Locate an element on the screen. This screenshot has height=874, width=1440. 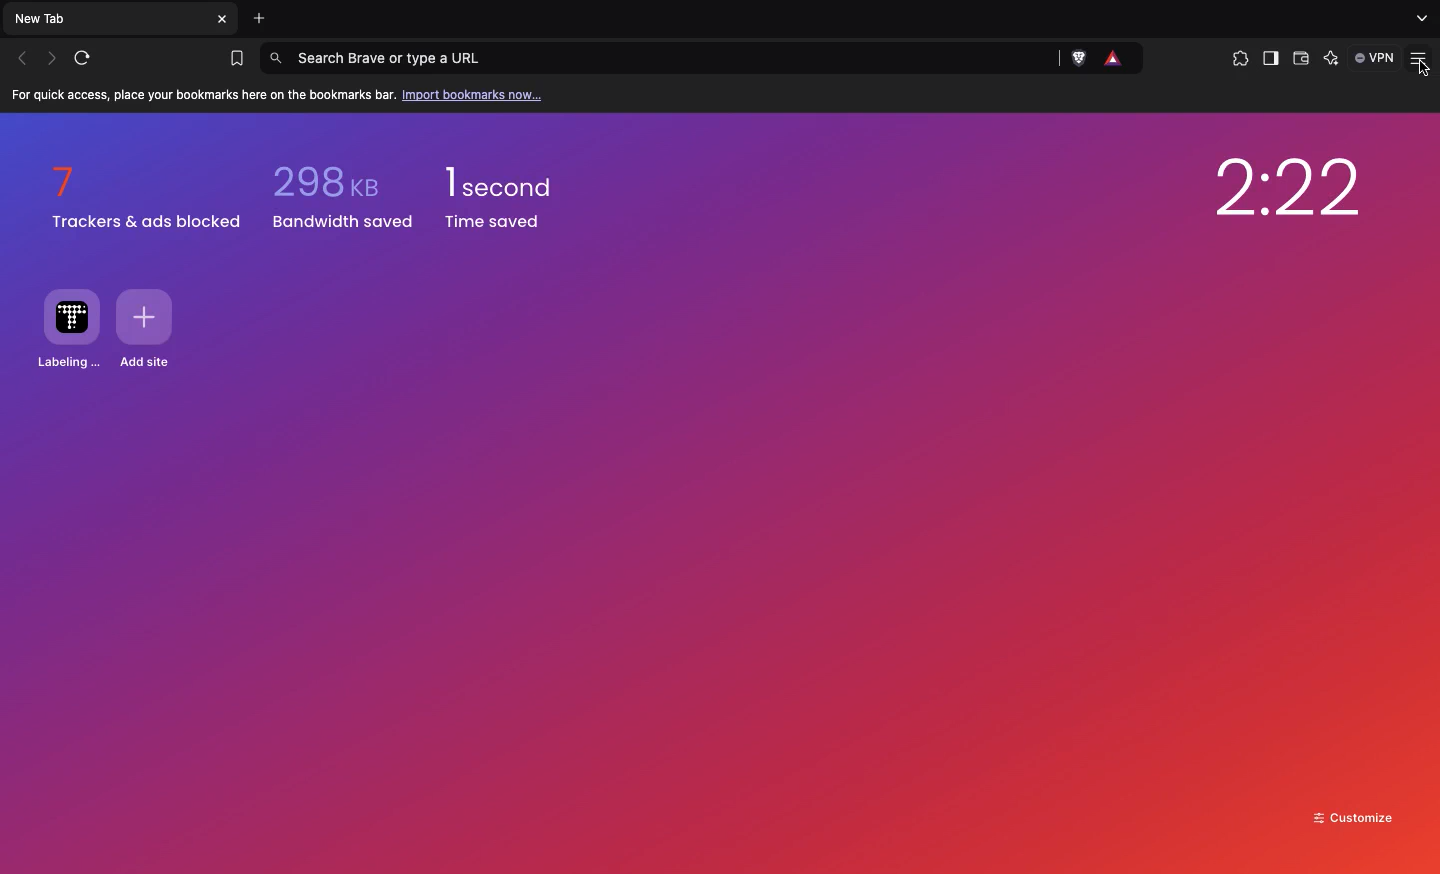
search tabs is located at coordinates (1420, 19).